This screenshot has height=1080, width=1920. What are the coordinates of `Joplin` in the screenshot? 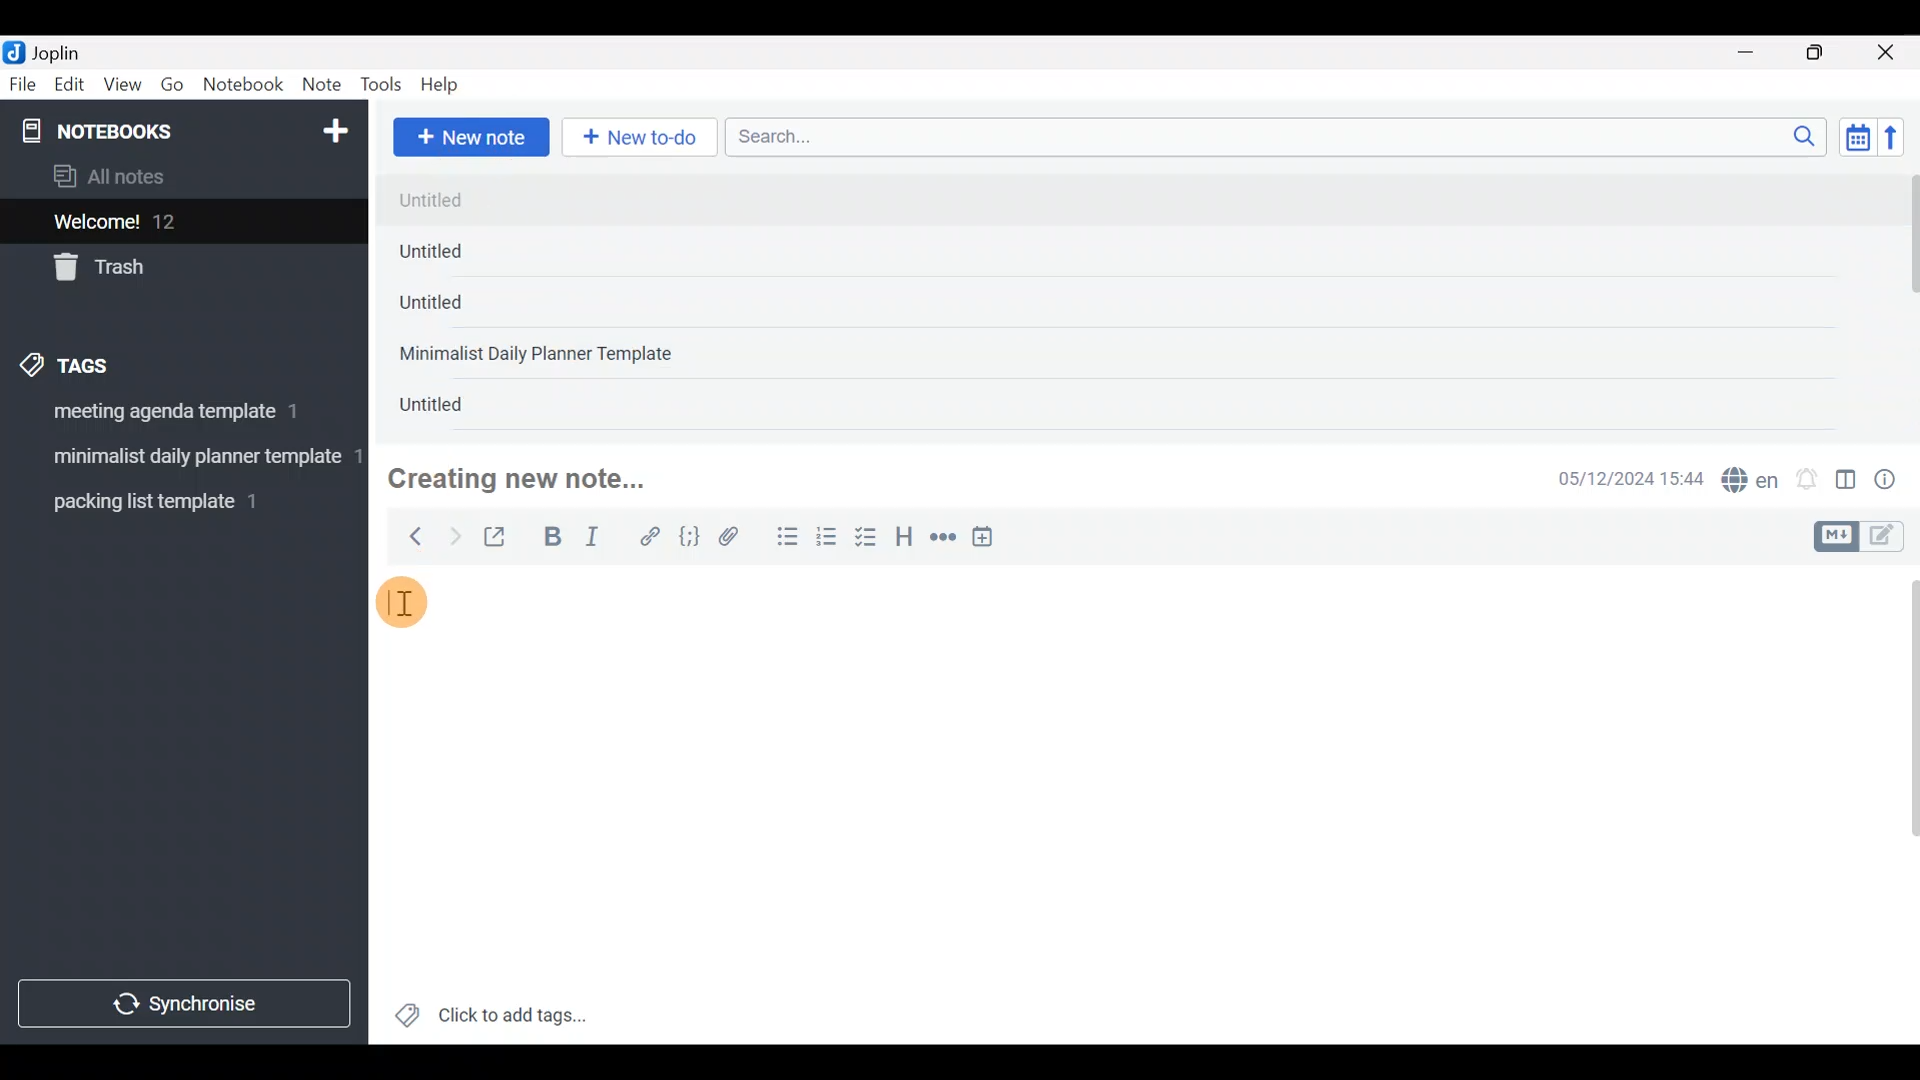 It's located at (69, 50).